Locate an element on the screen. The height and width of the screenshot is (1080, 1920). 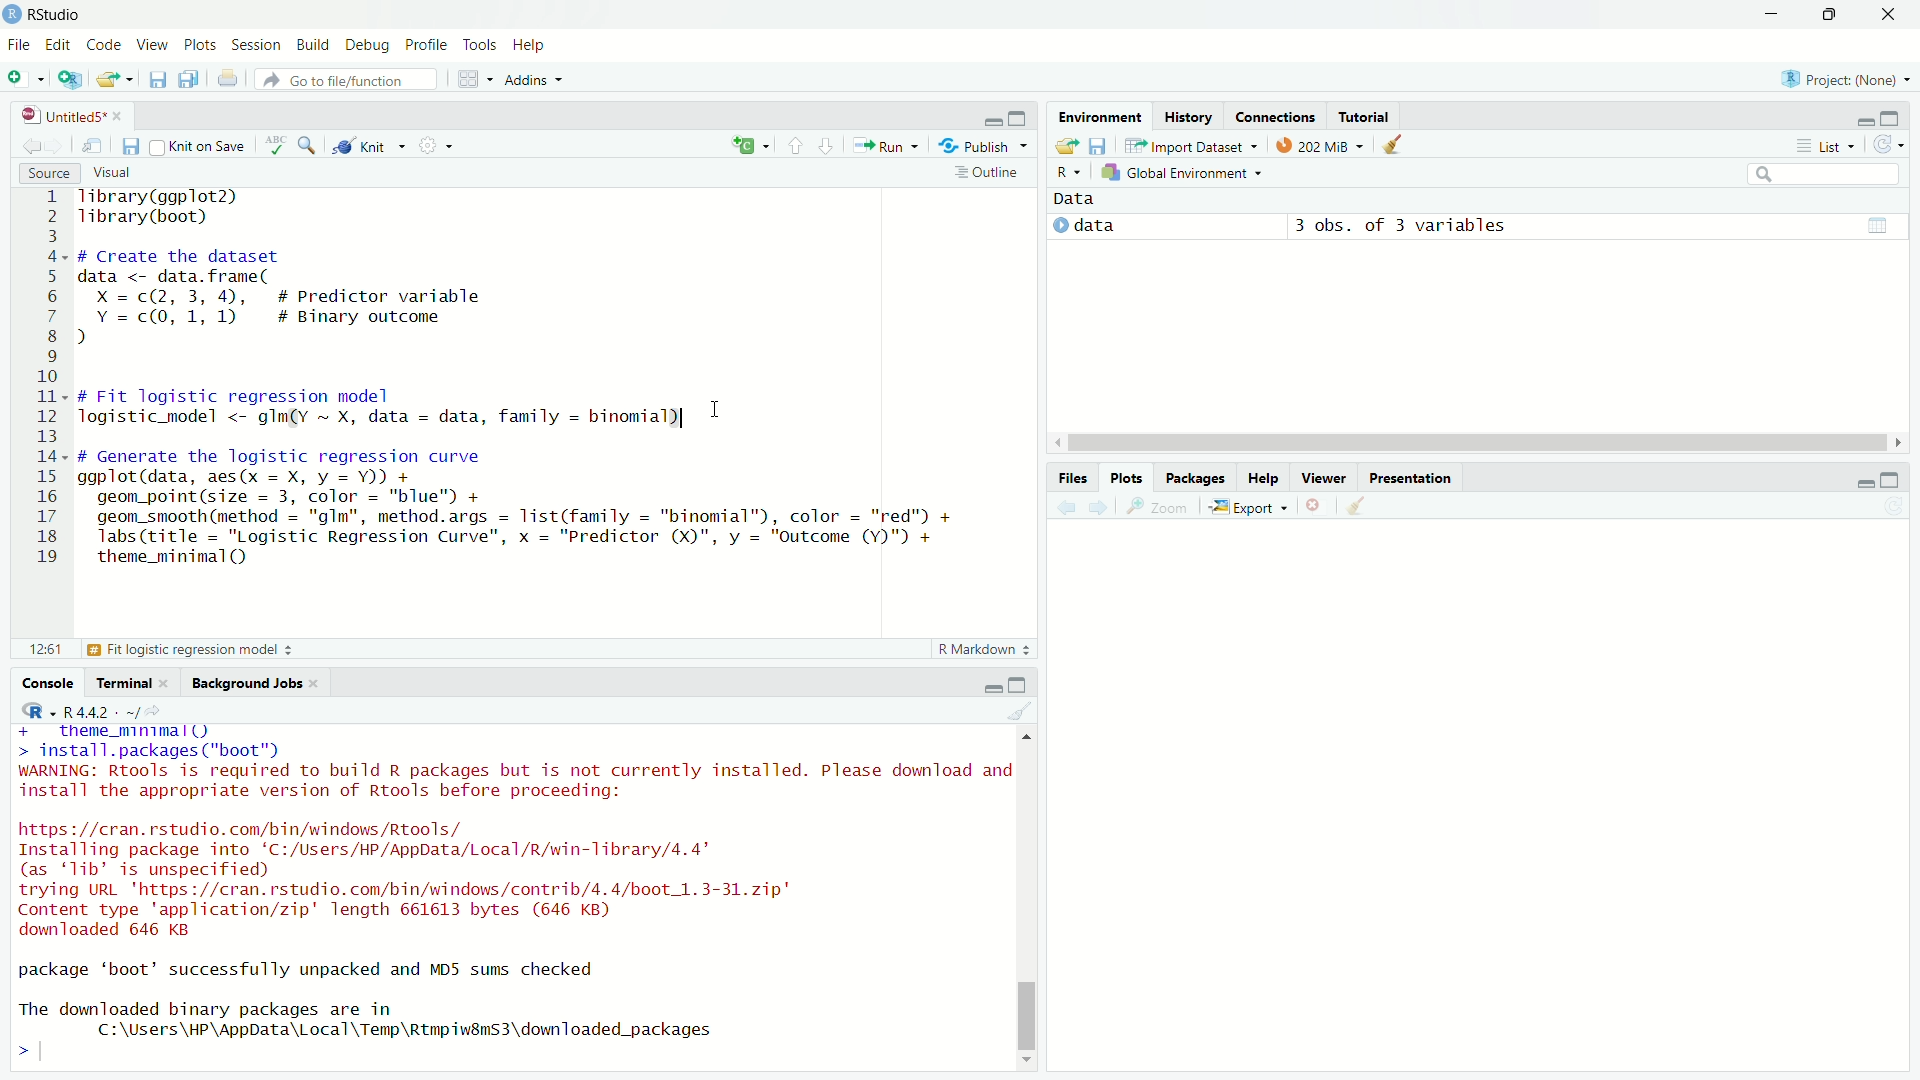
Go back to previous source location is located at coordinates (31, 146).